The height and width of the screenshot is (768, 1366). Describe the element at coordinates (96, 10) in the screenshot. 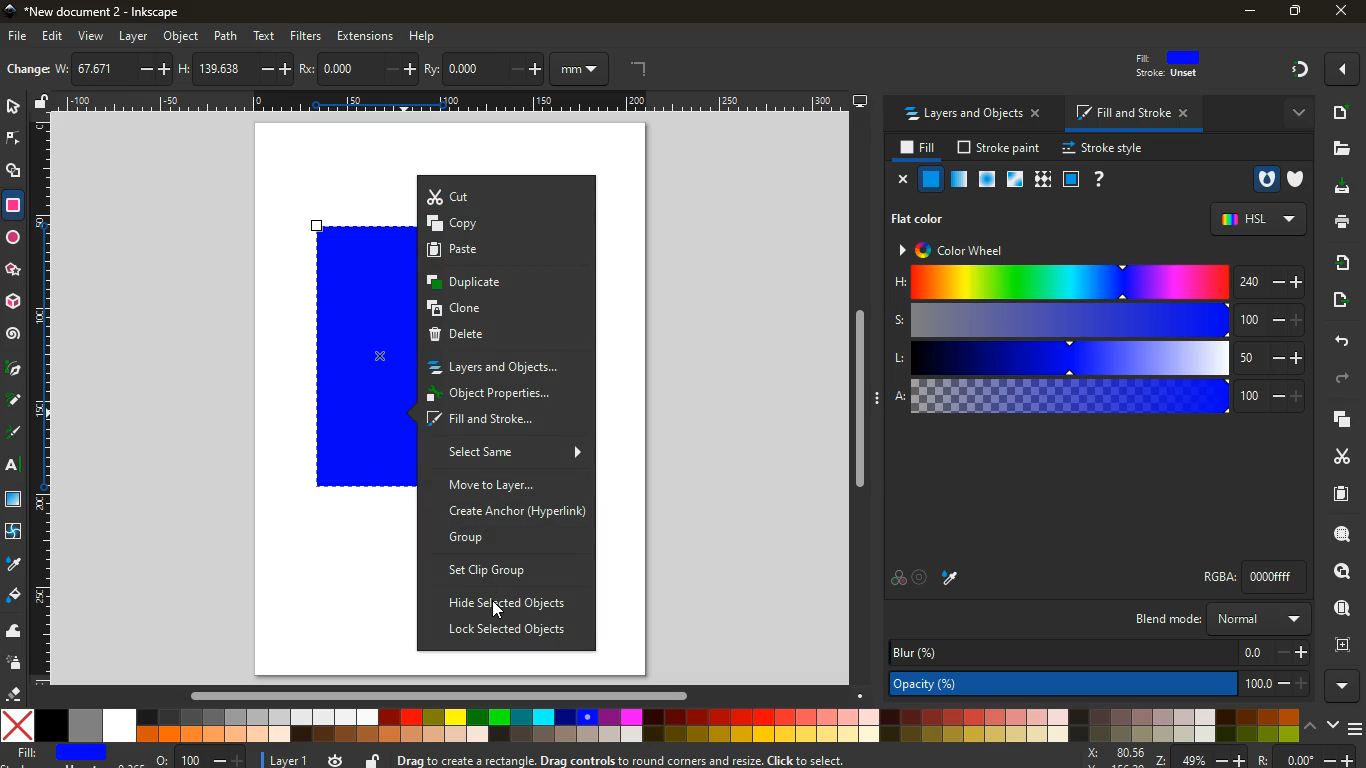

I see `inkscape` at that location.